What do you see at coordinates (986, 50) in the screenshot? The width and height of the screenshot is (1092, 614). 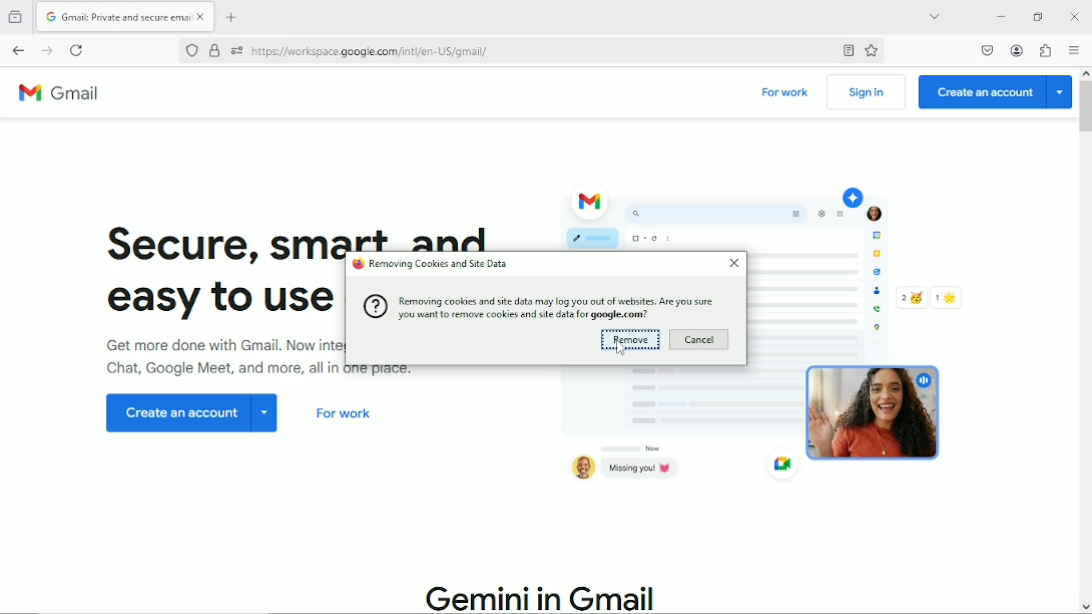 I see `Save to pocket` at bounding box center [986, 50].